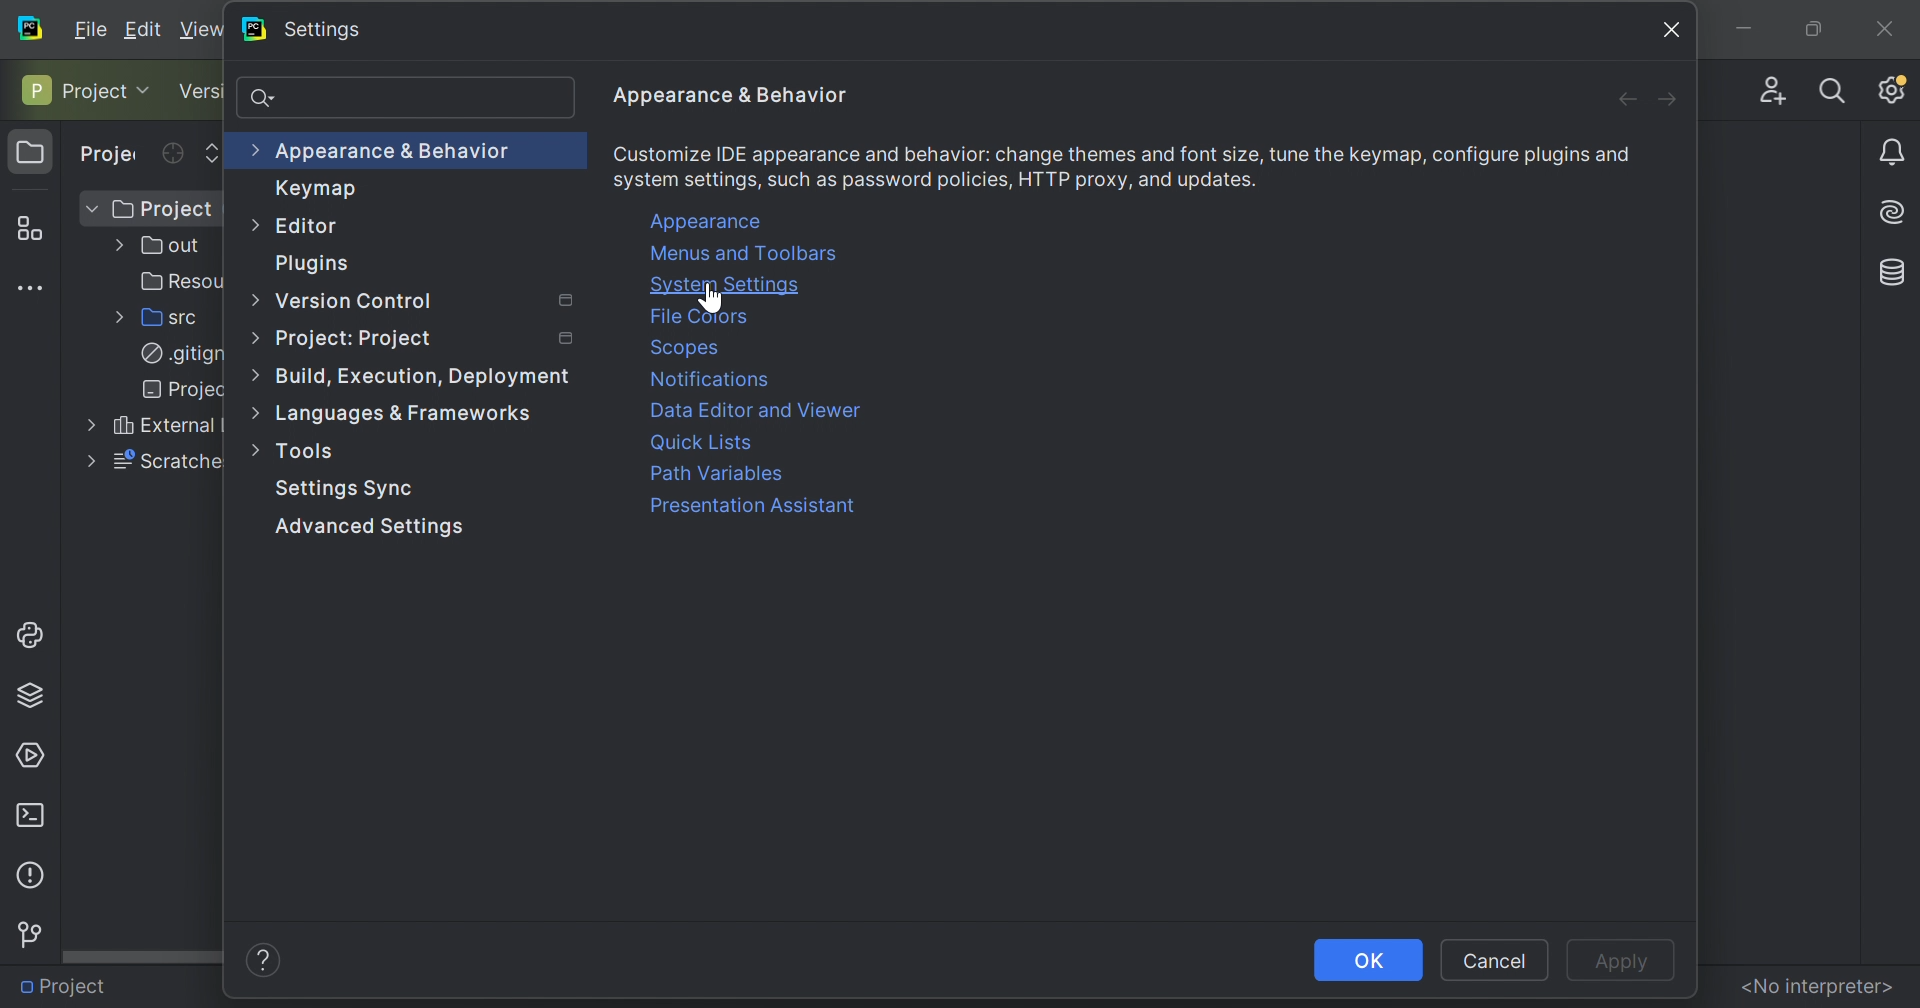  I want to click on Services, so click(33, 753).